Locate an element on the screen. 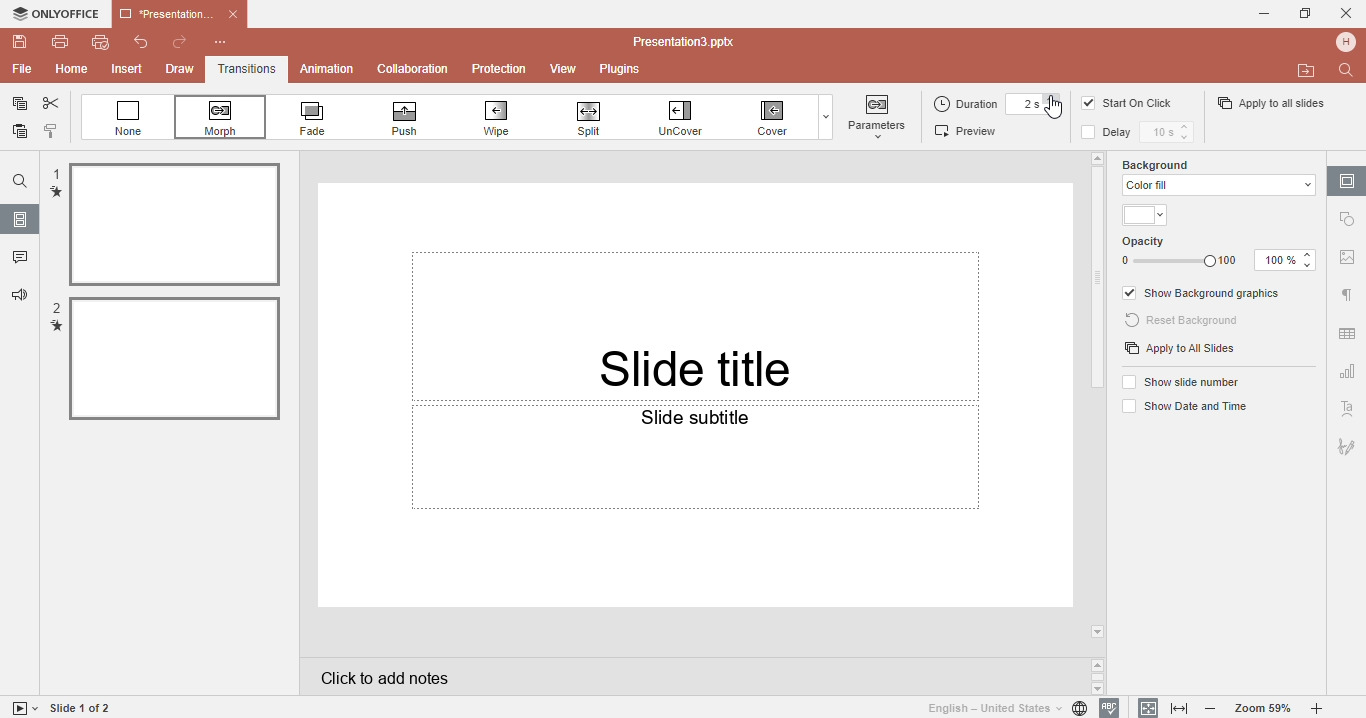 The image size is (1366, 718). Redo is located at coordinates (179, 43).